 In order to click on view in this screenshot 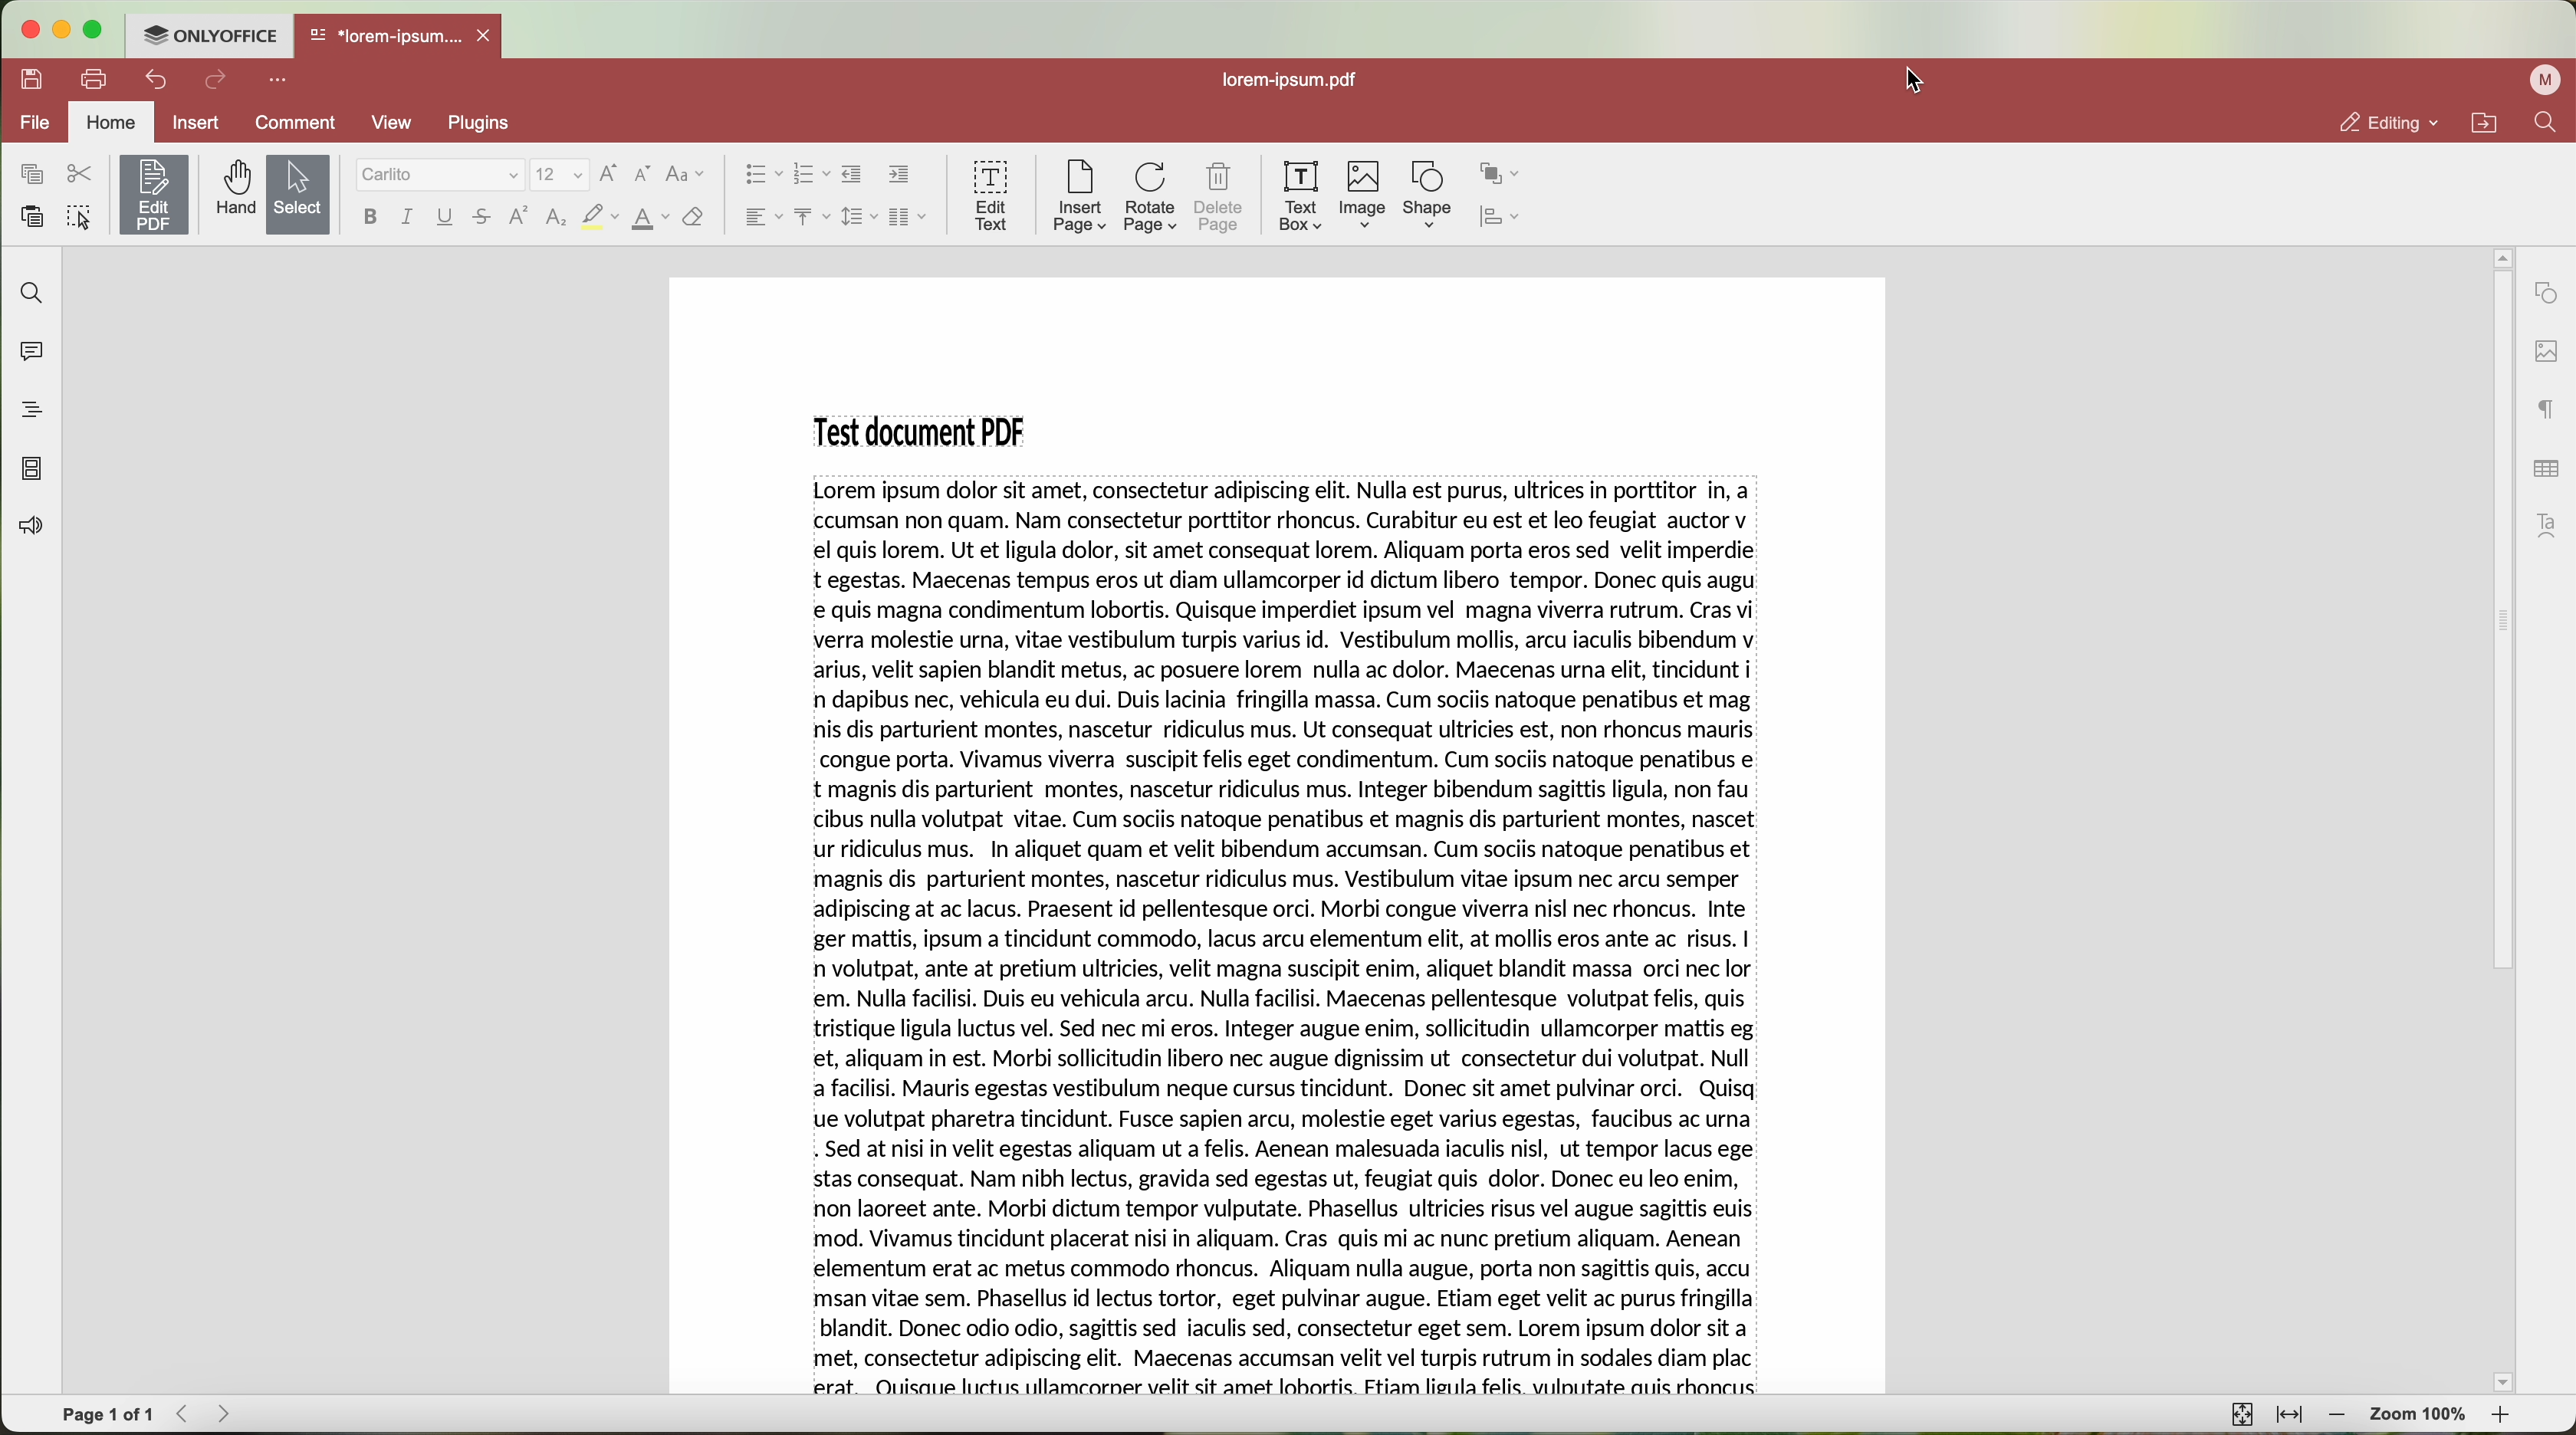, I will do `click(389, 123)`.